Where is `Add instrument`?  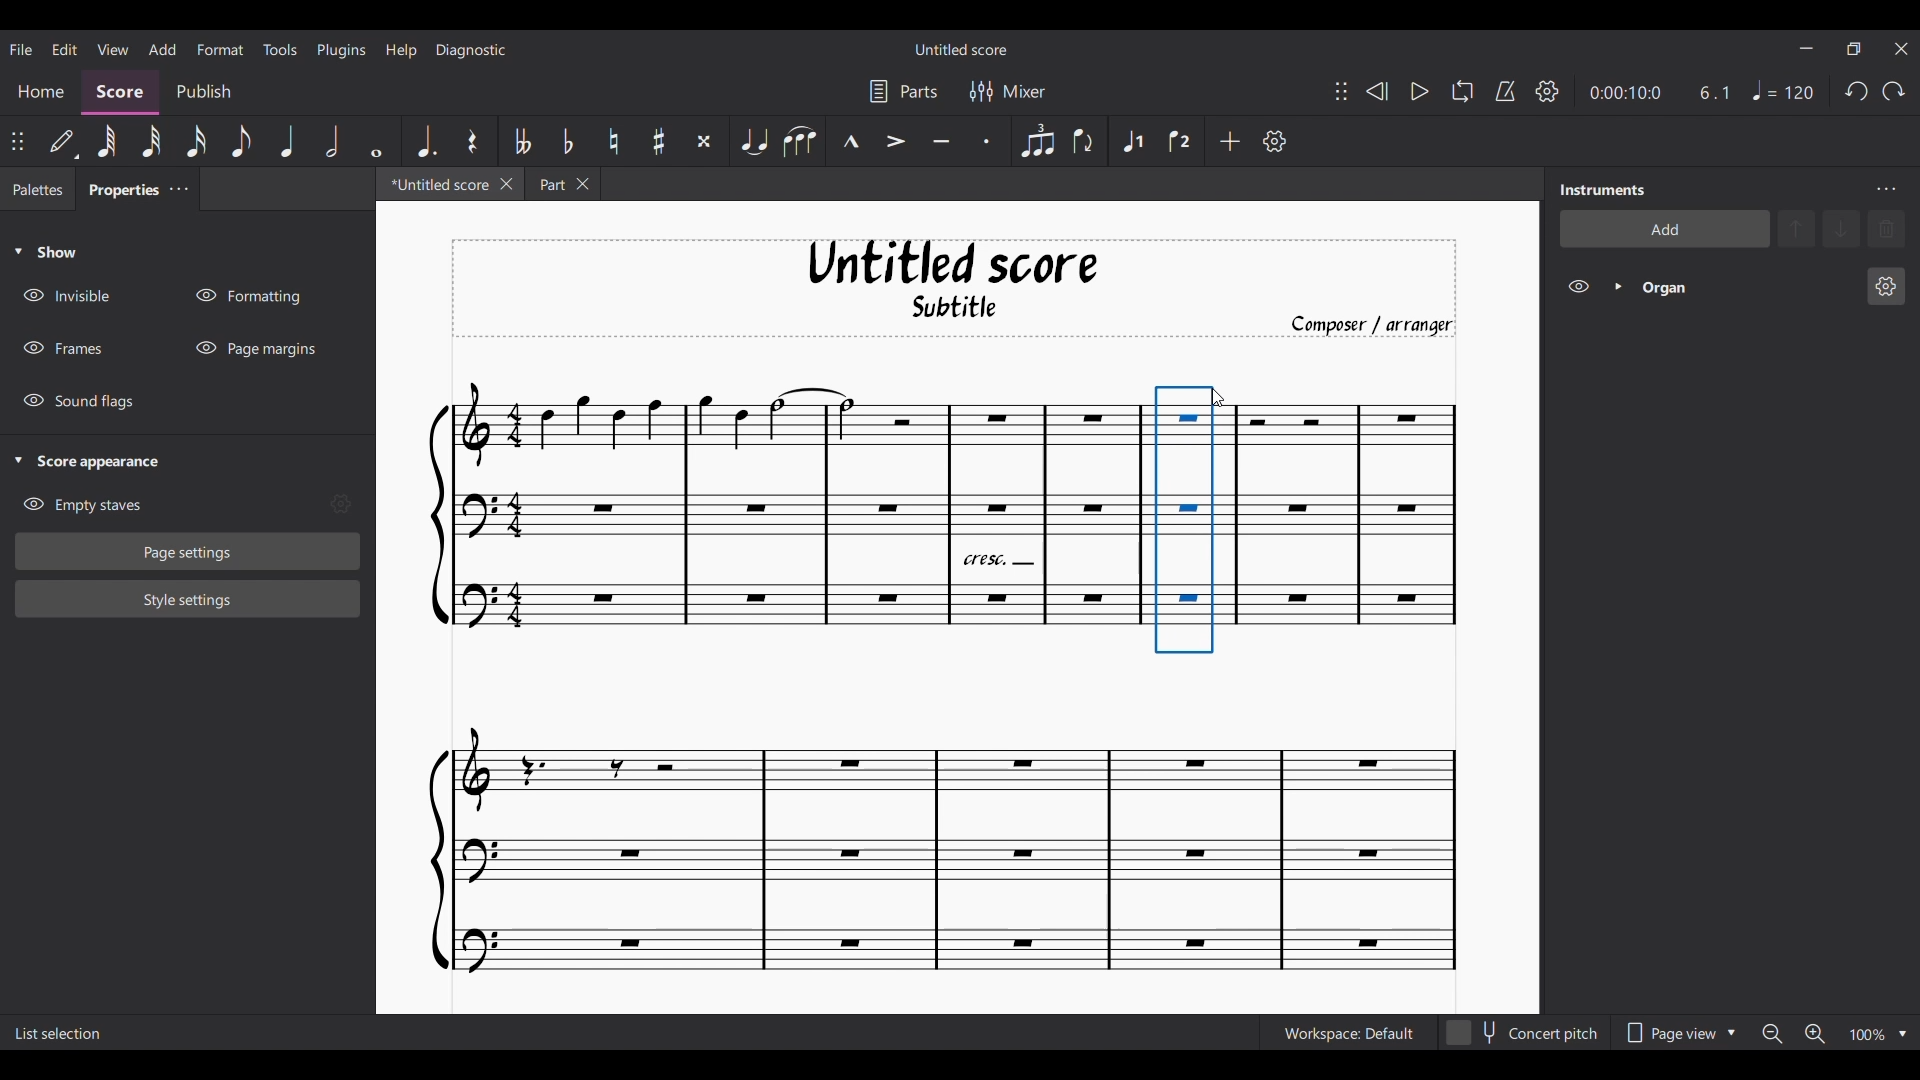
Add instrument is located at coordinates (1664, 228).